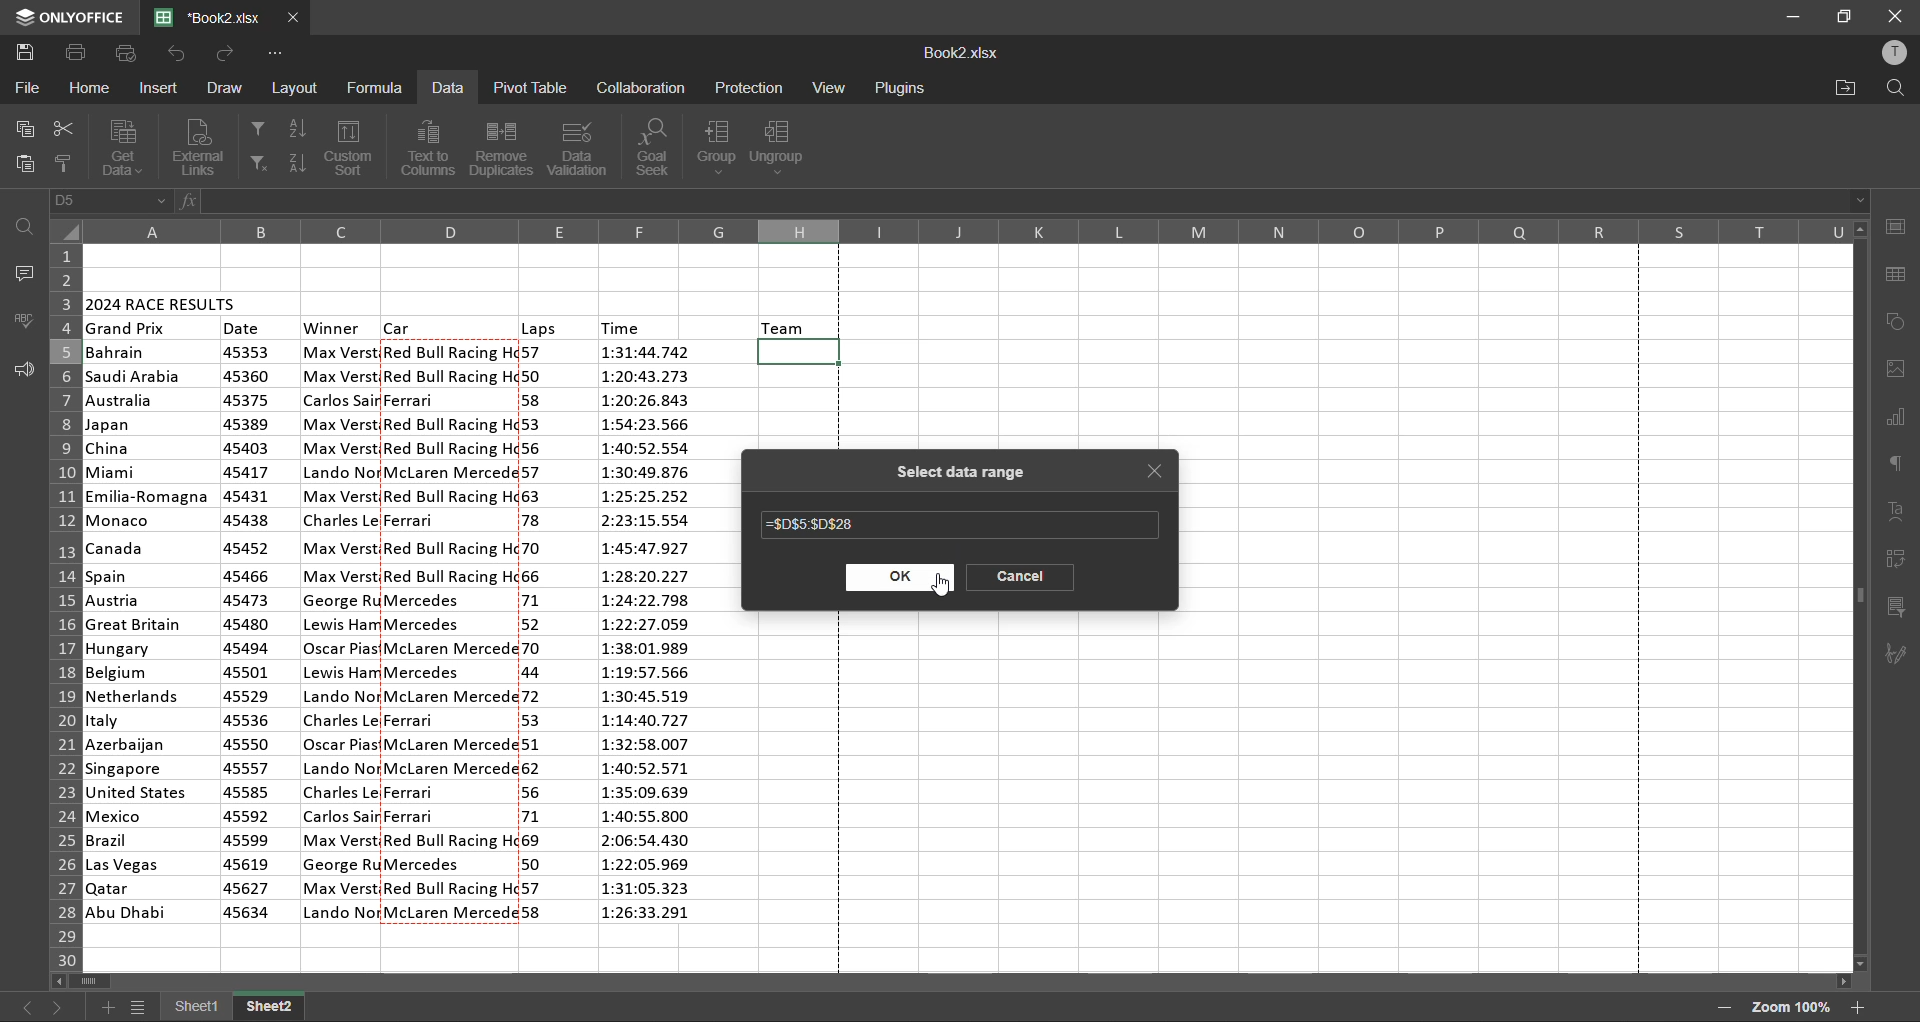 The height and width of the screenshot is (1022, 1920). What do you see at coordinates (651, 636) in the screenshot?
I see `time` at bounding box center [651, 636].